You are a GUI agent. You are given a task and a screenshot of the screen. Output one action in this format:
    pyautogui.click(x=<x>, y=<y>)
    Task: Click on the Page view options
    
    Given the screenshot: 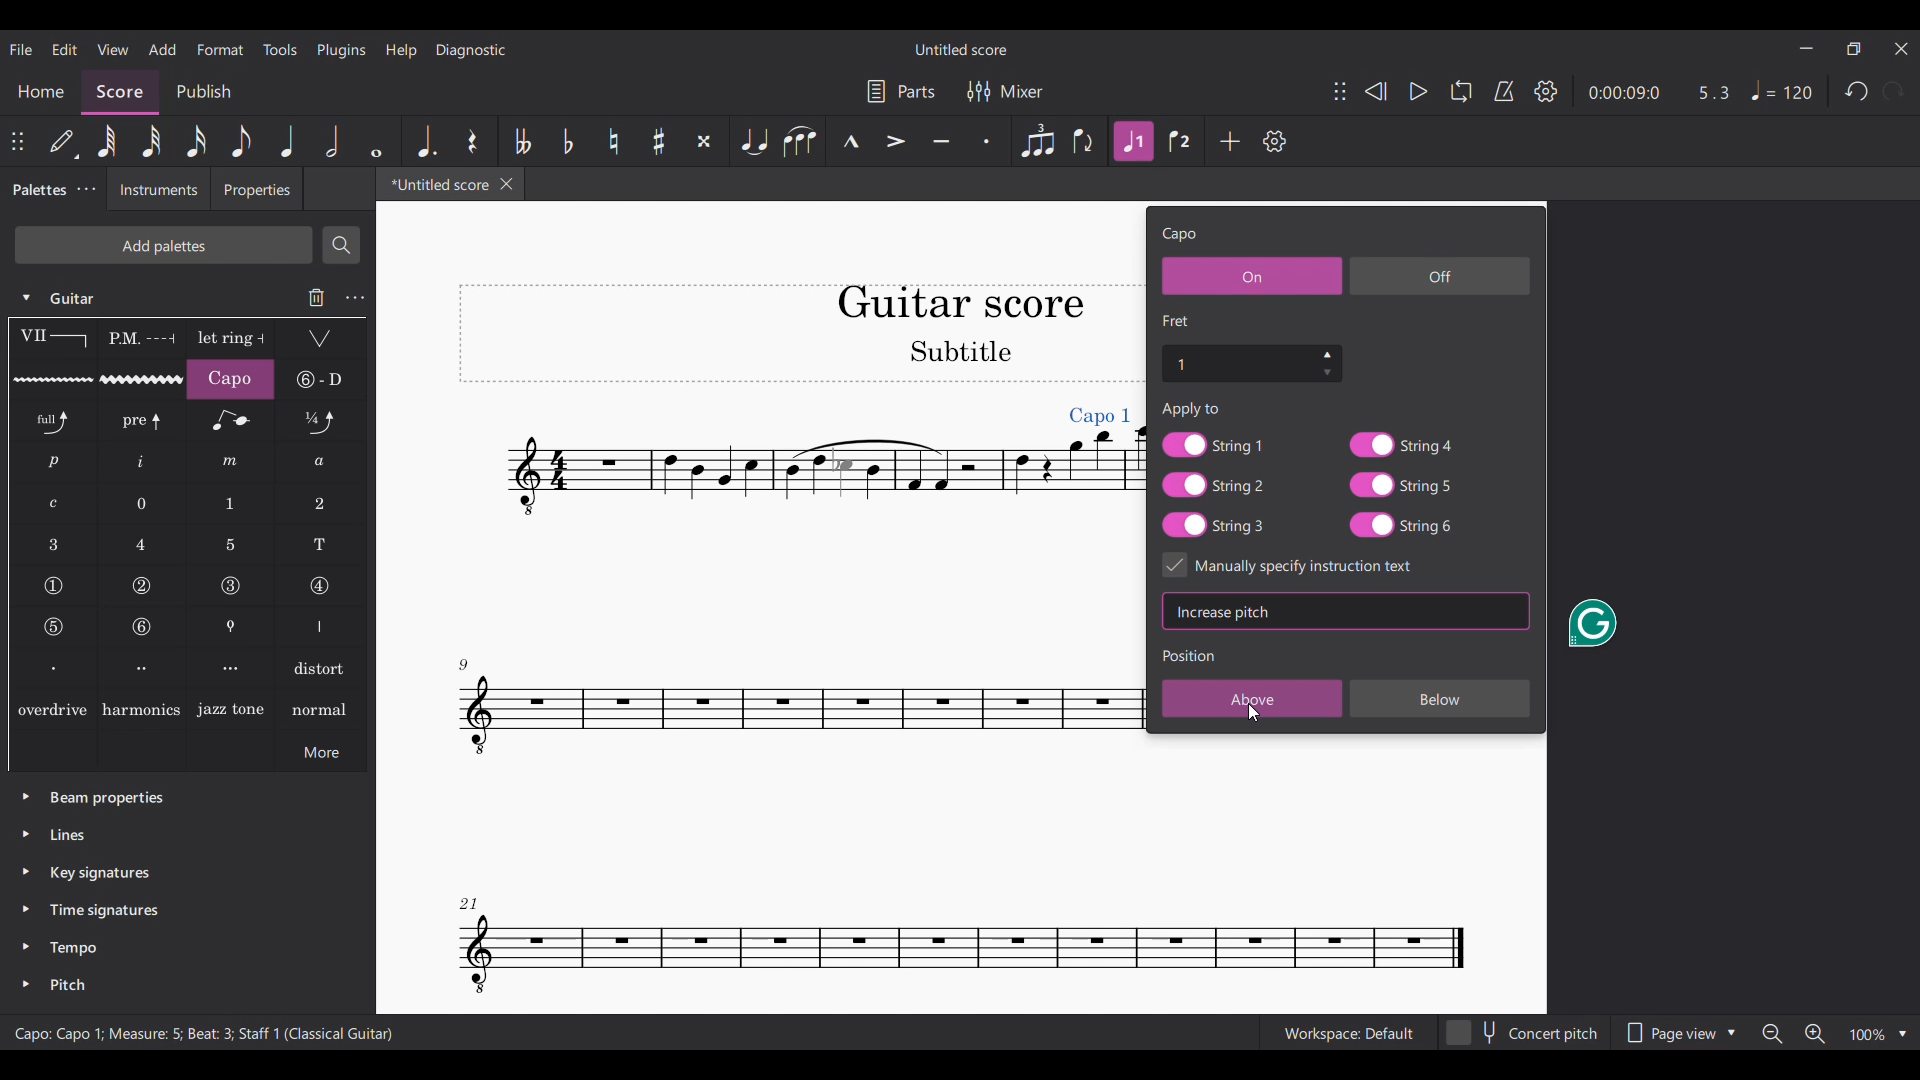 What is the action you would take?
    pyautogui.click(x=1681, y=1032)
    